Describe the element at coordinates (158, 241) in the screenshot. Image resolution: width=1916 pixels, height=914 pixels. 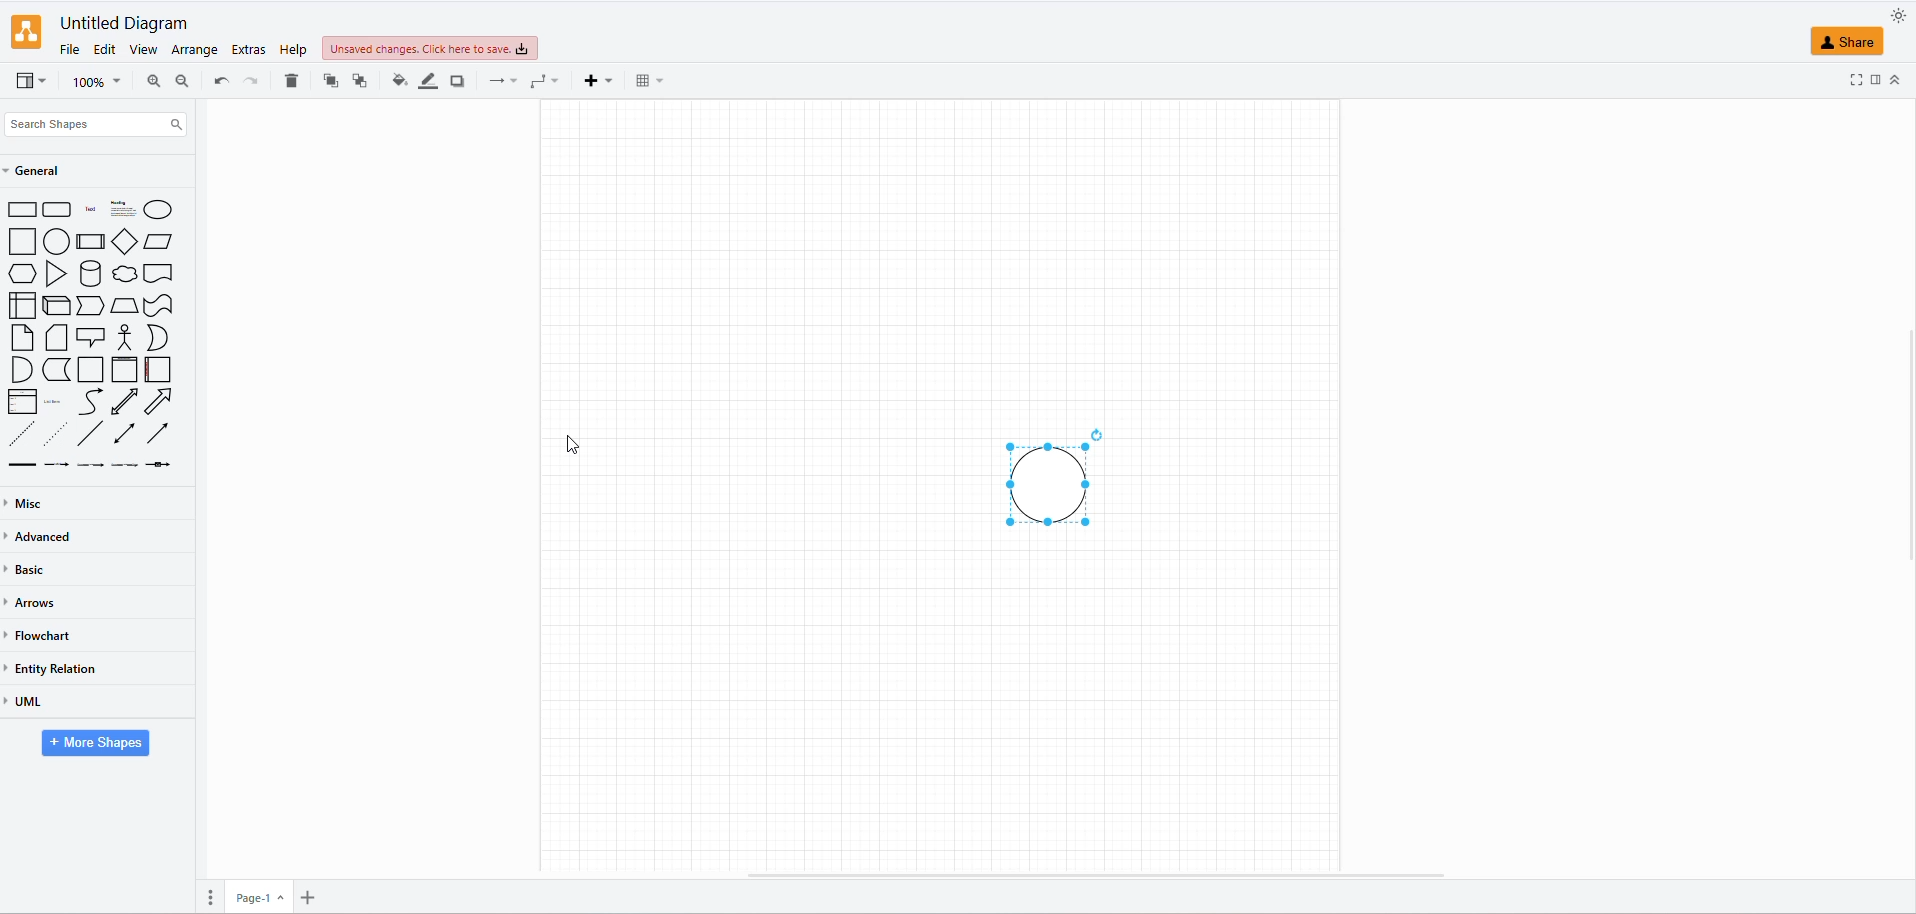
I see `PARALLELOGRAM` at that location.